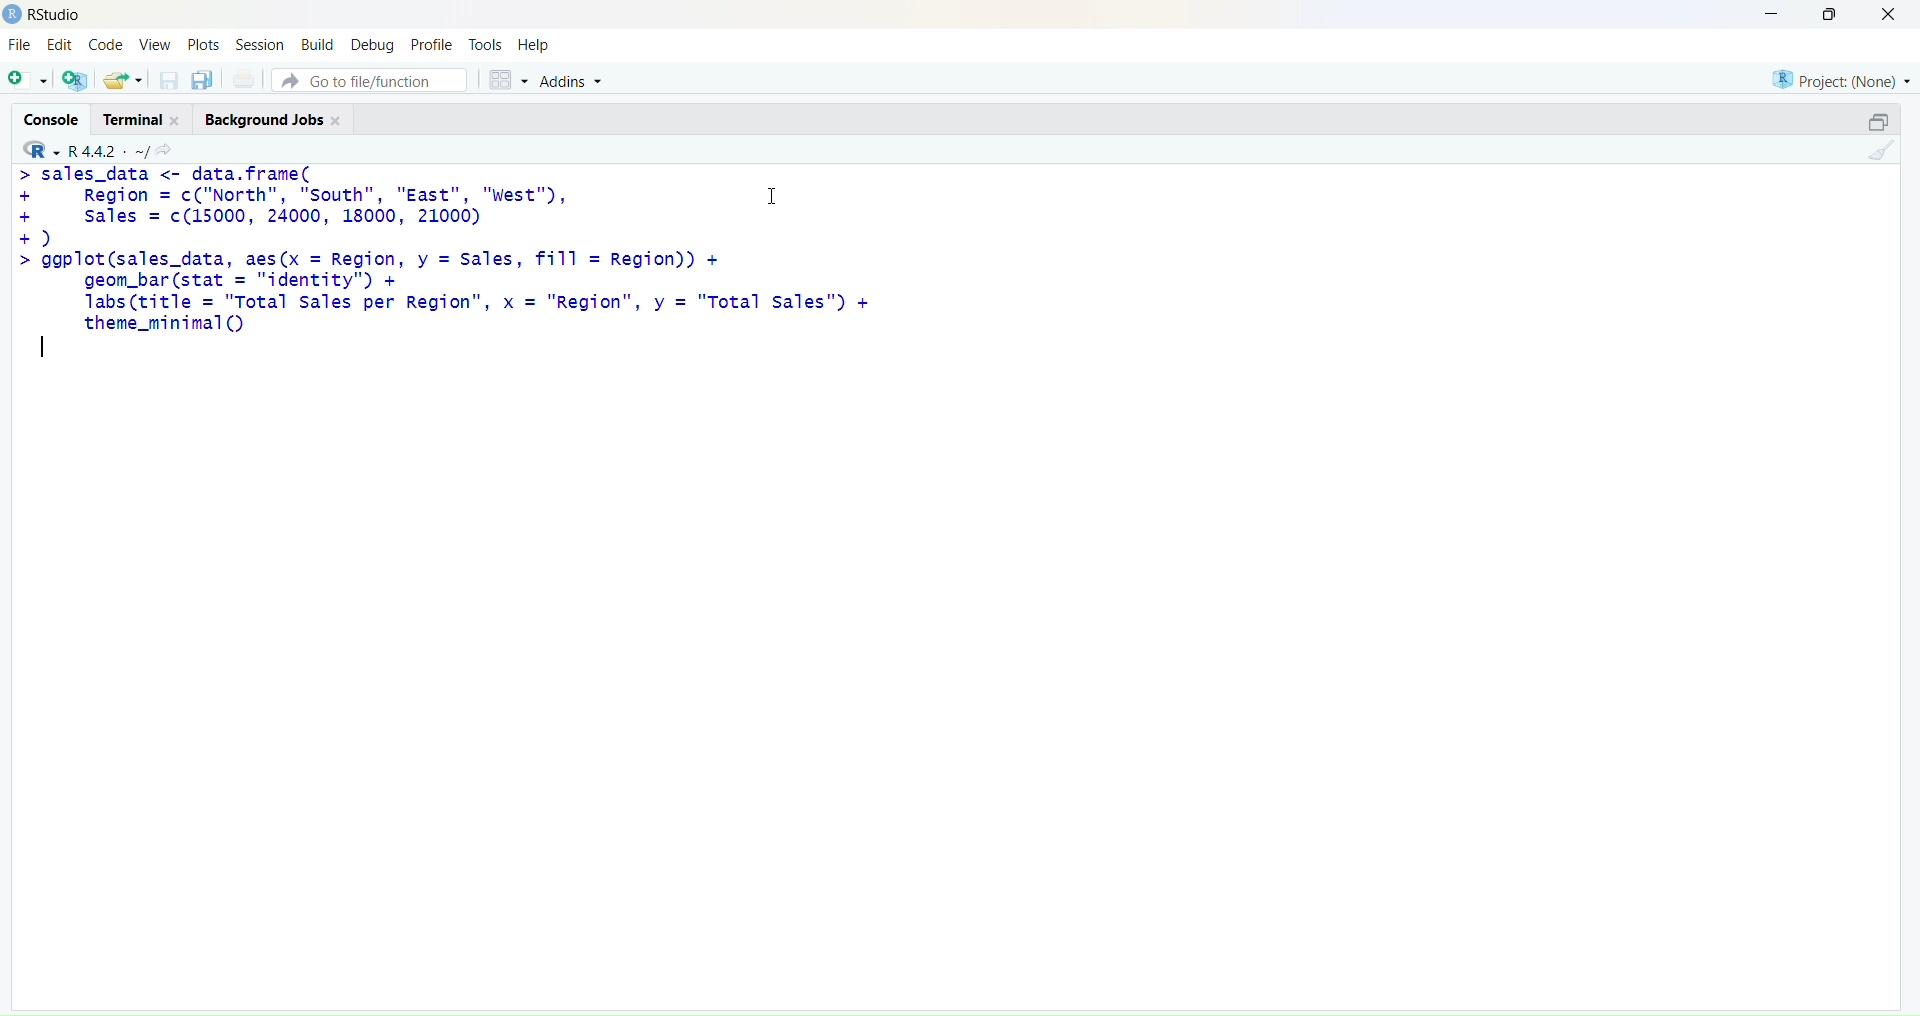 The width and height of the screenshot is (1920, 1016). What do you see at coordinates (1868, 120) in the screenshot?
I see `maximise` at bounding box center [1868, 120].